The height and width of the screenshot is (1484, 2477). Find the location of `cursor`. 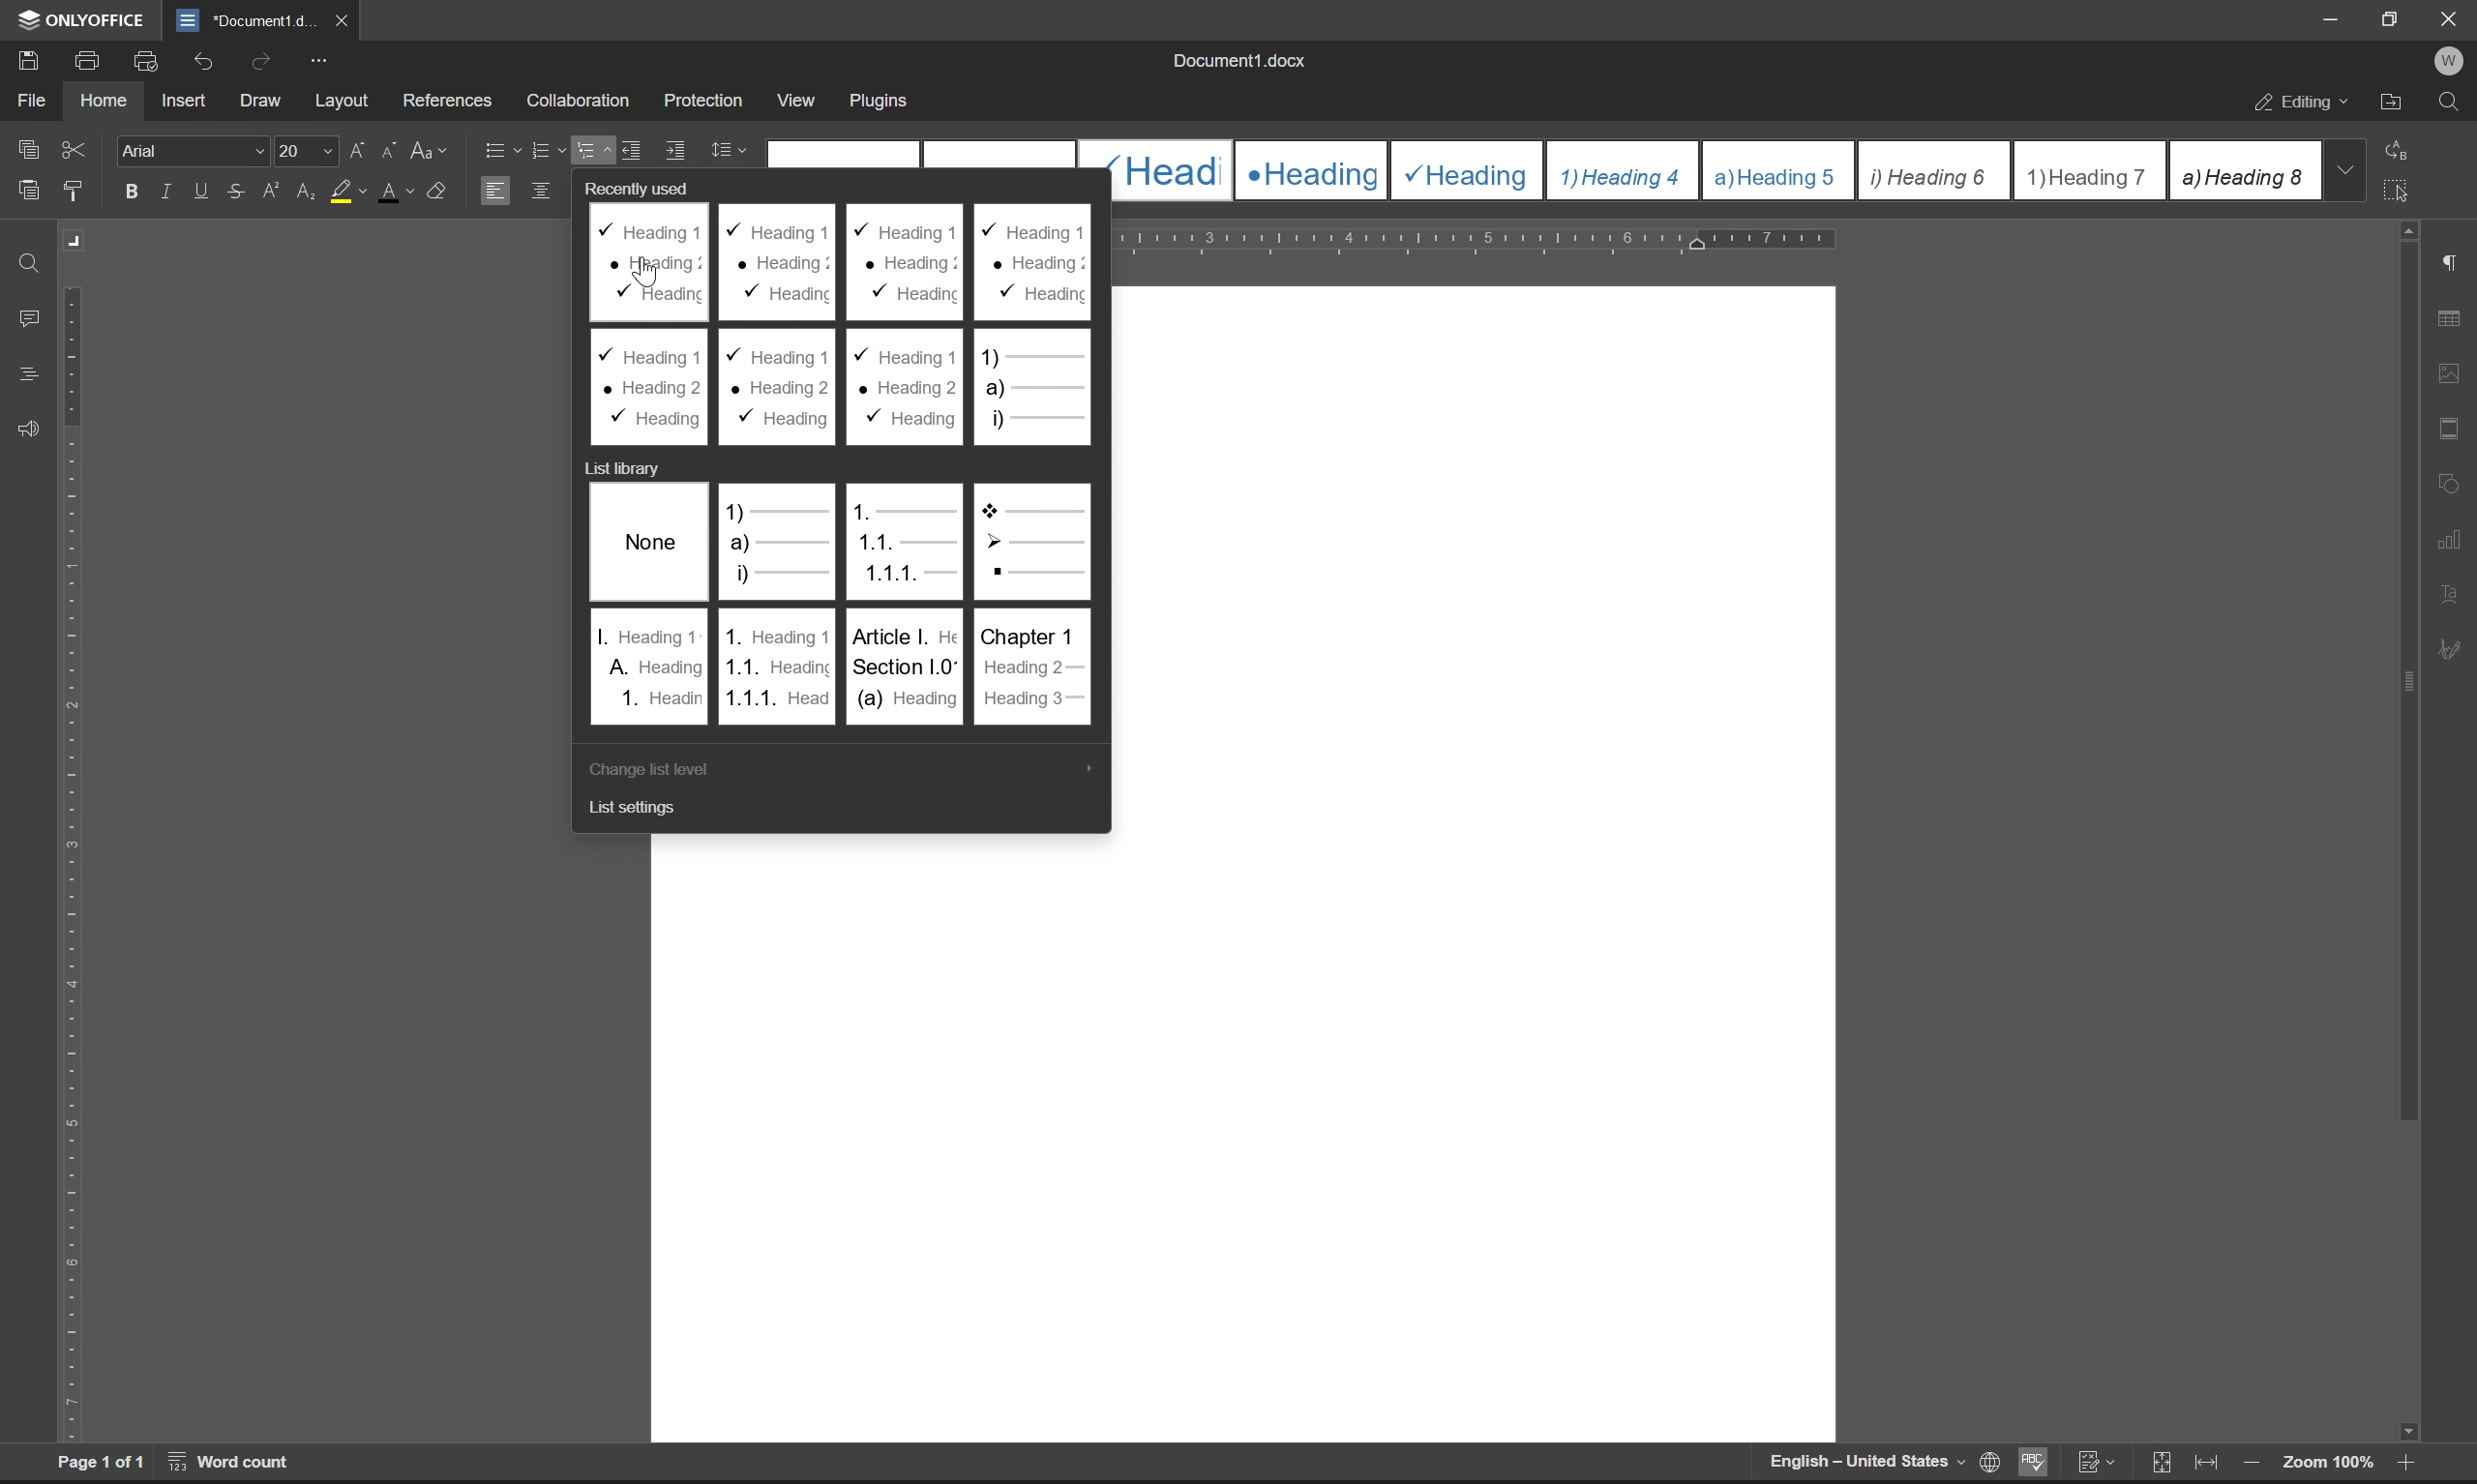

cursor is located at coordinates (593, 151).